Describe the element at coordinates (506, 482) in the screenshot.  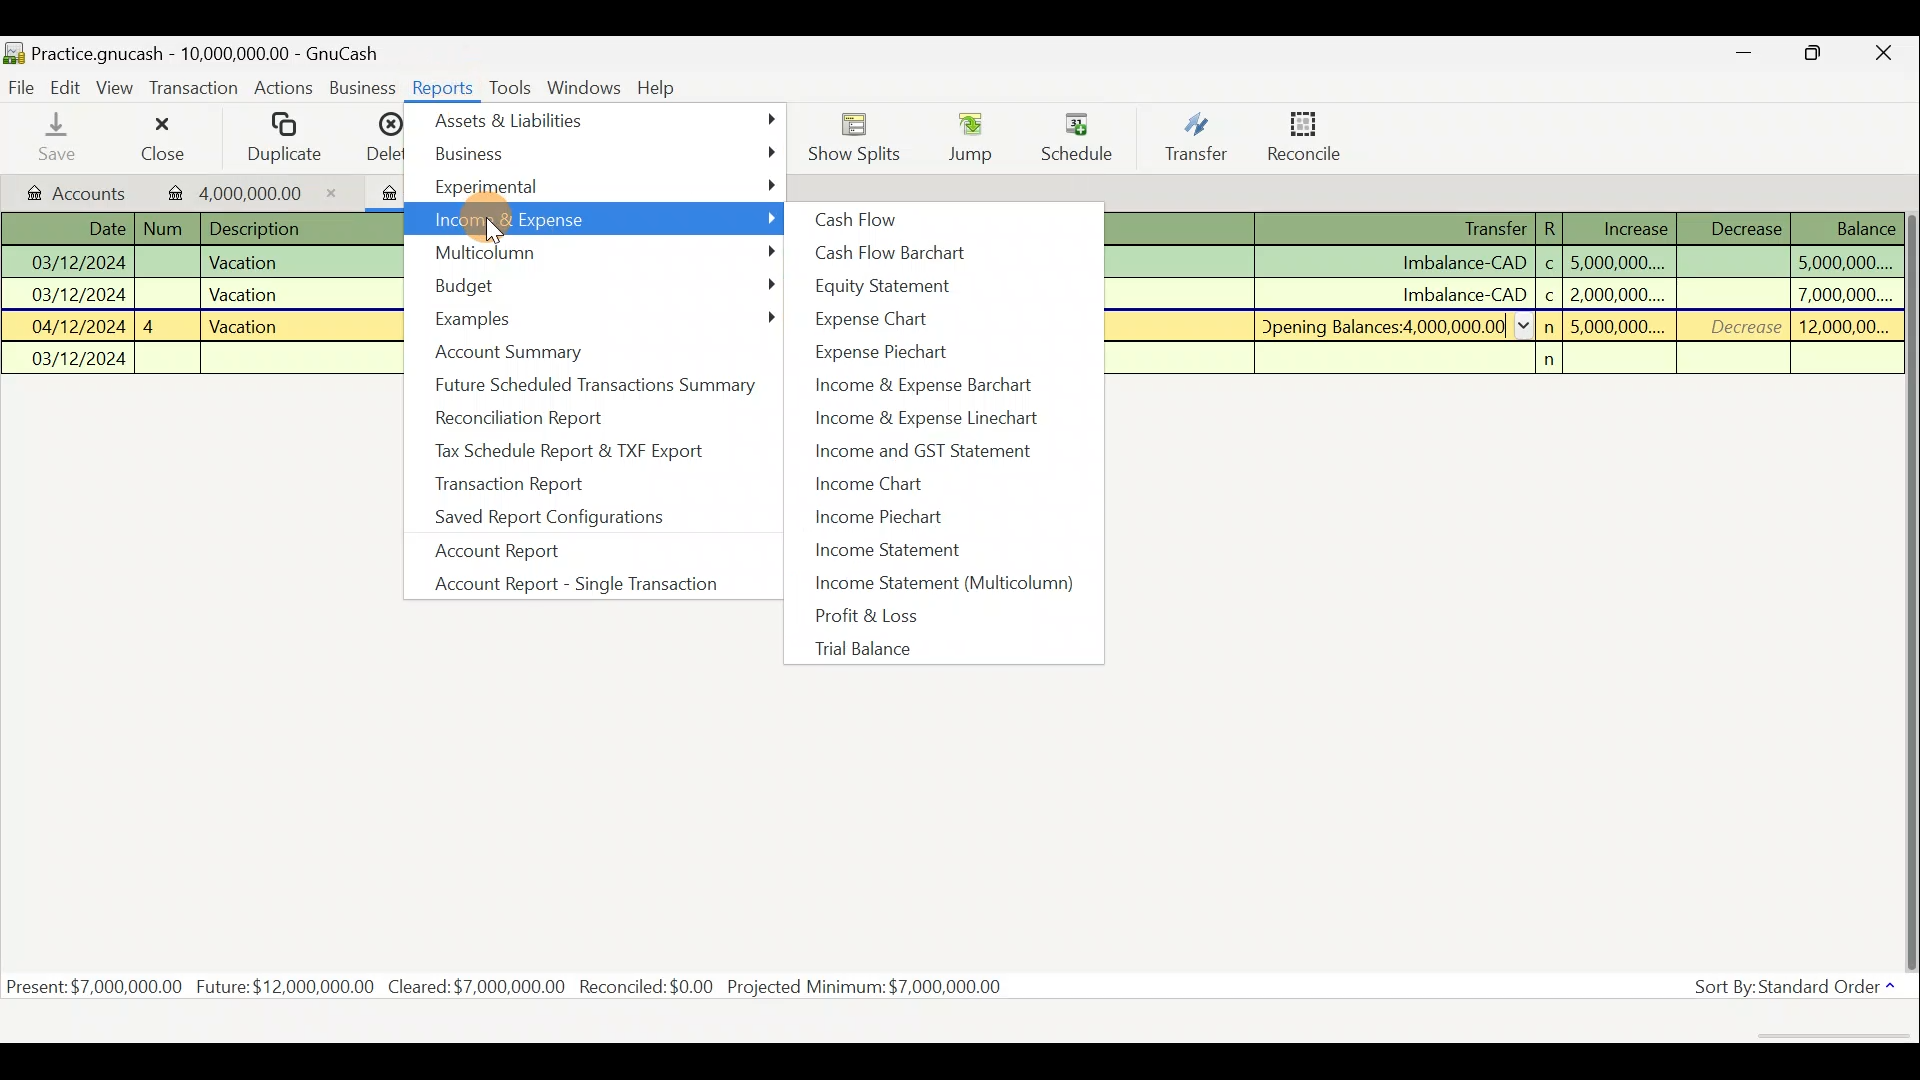
I see `Transaction report` at that location.